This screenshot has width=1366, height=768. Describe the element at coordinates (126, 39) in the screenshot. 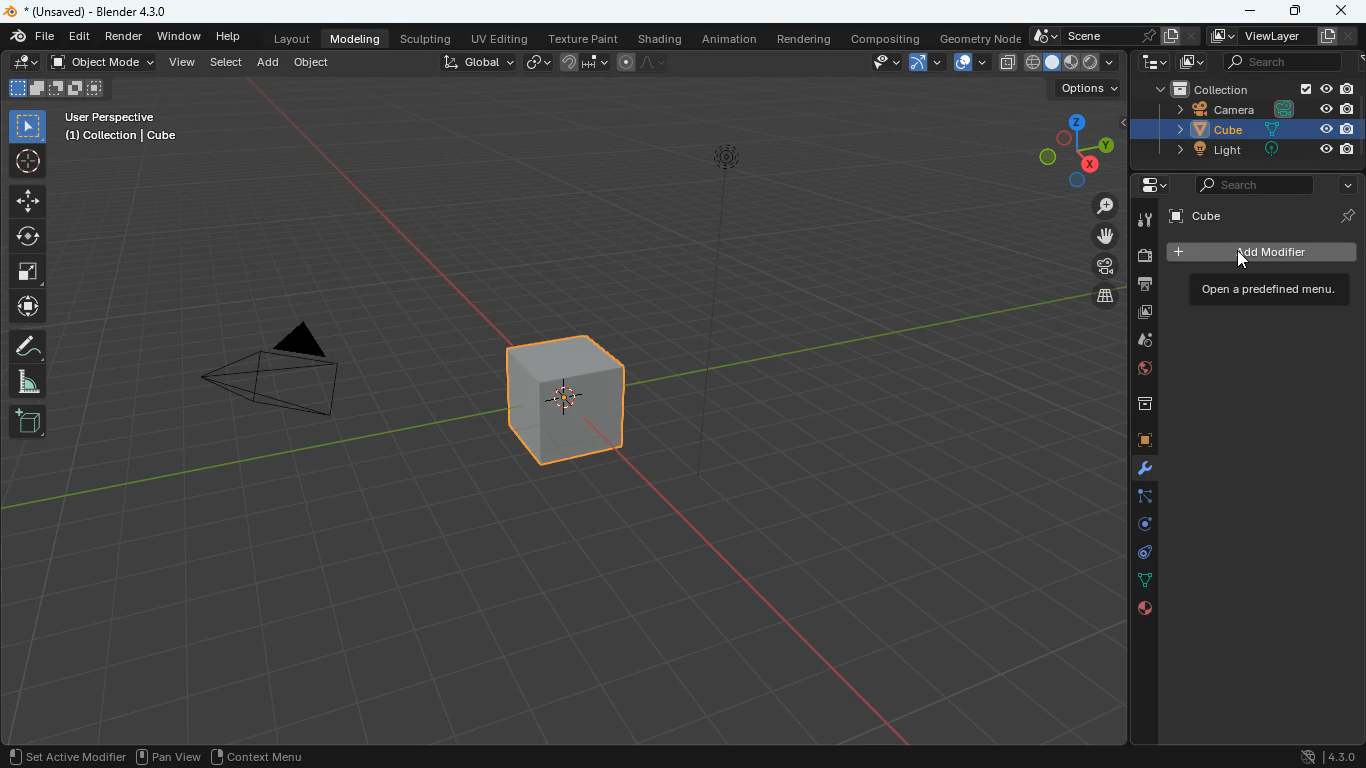

I see `render` at that location.